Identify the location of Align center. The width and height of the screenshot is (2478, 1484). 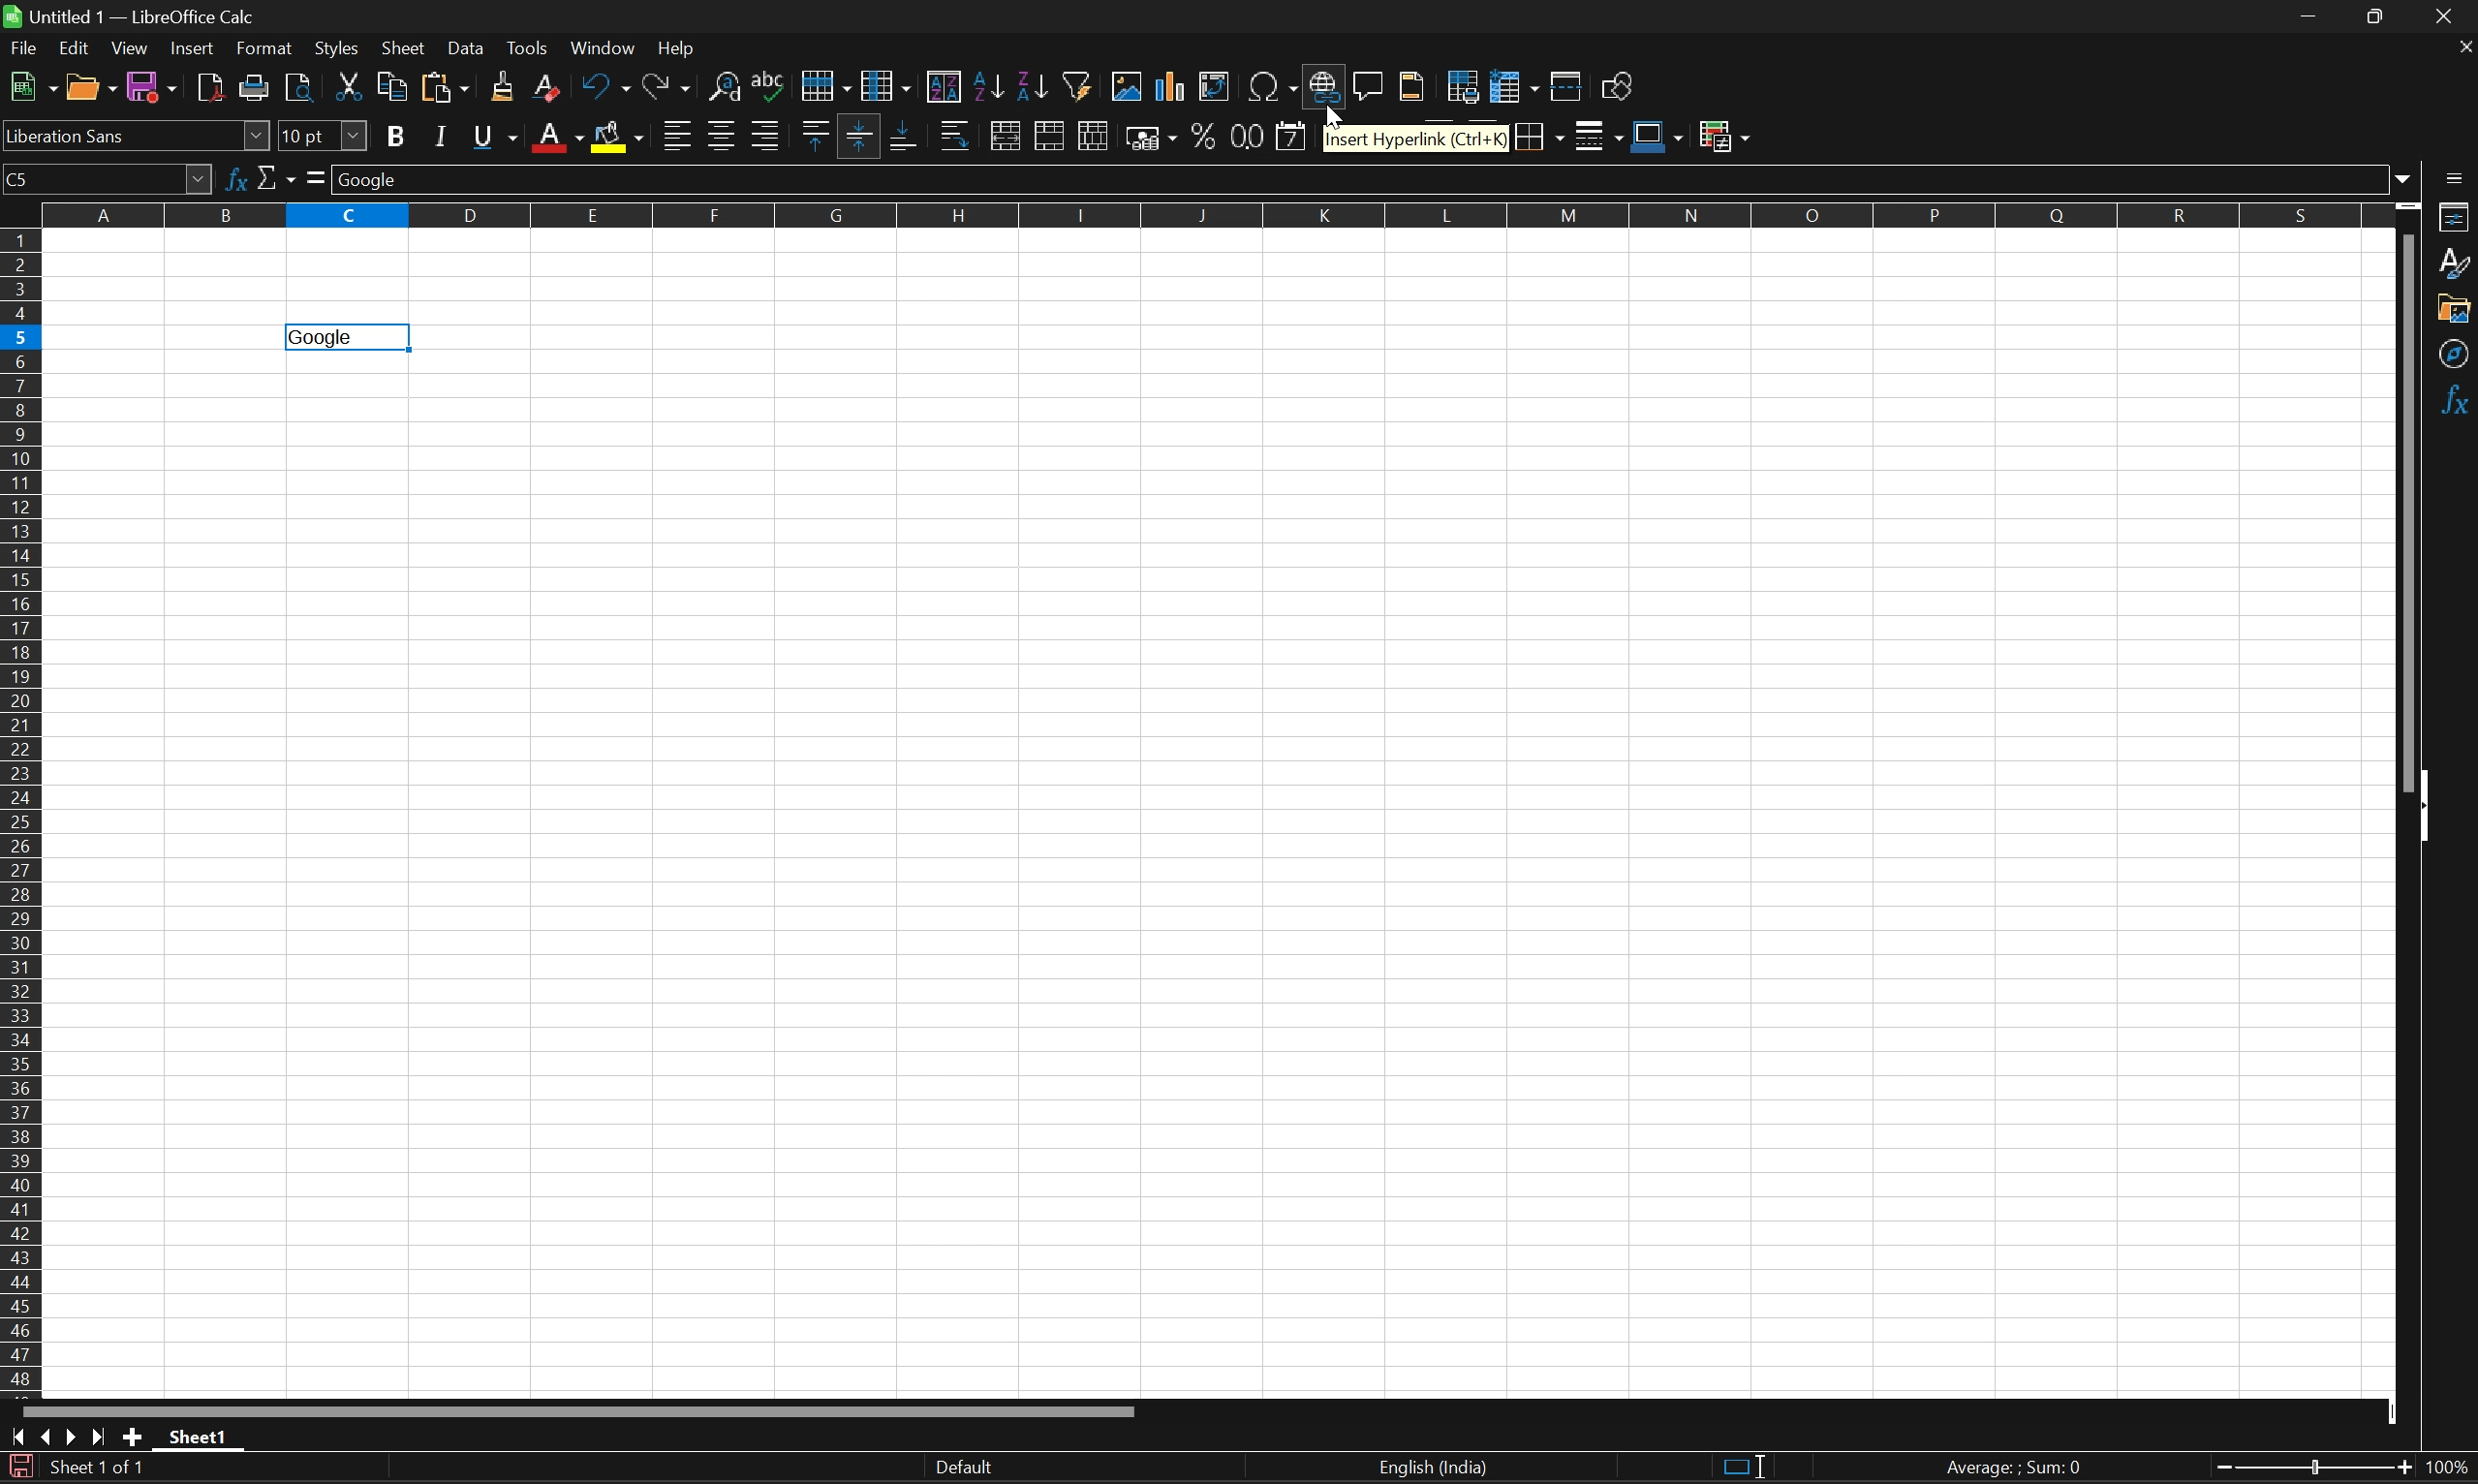
(726, 138).